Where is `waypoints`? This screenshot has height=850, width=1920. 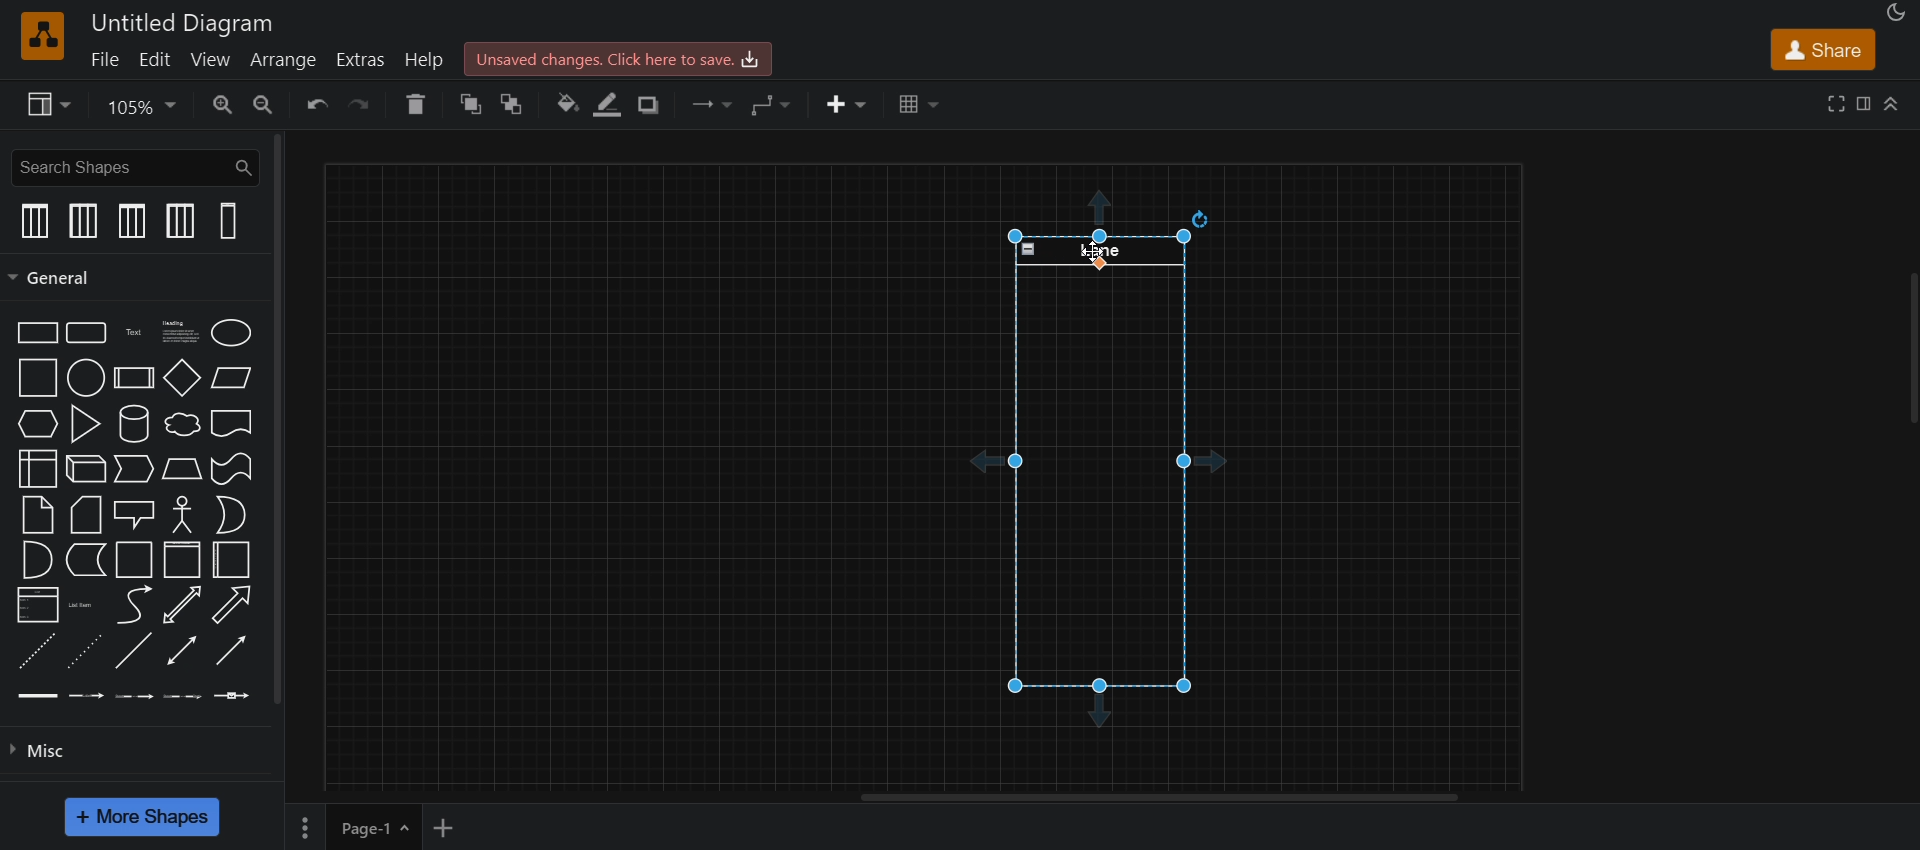 waypoints is located at coordinates (774, 105).